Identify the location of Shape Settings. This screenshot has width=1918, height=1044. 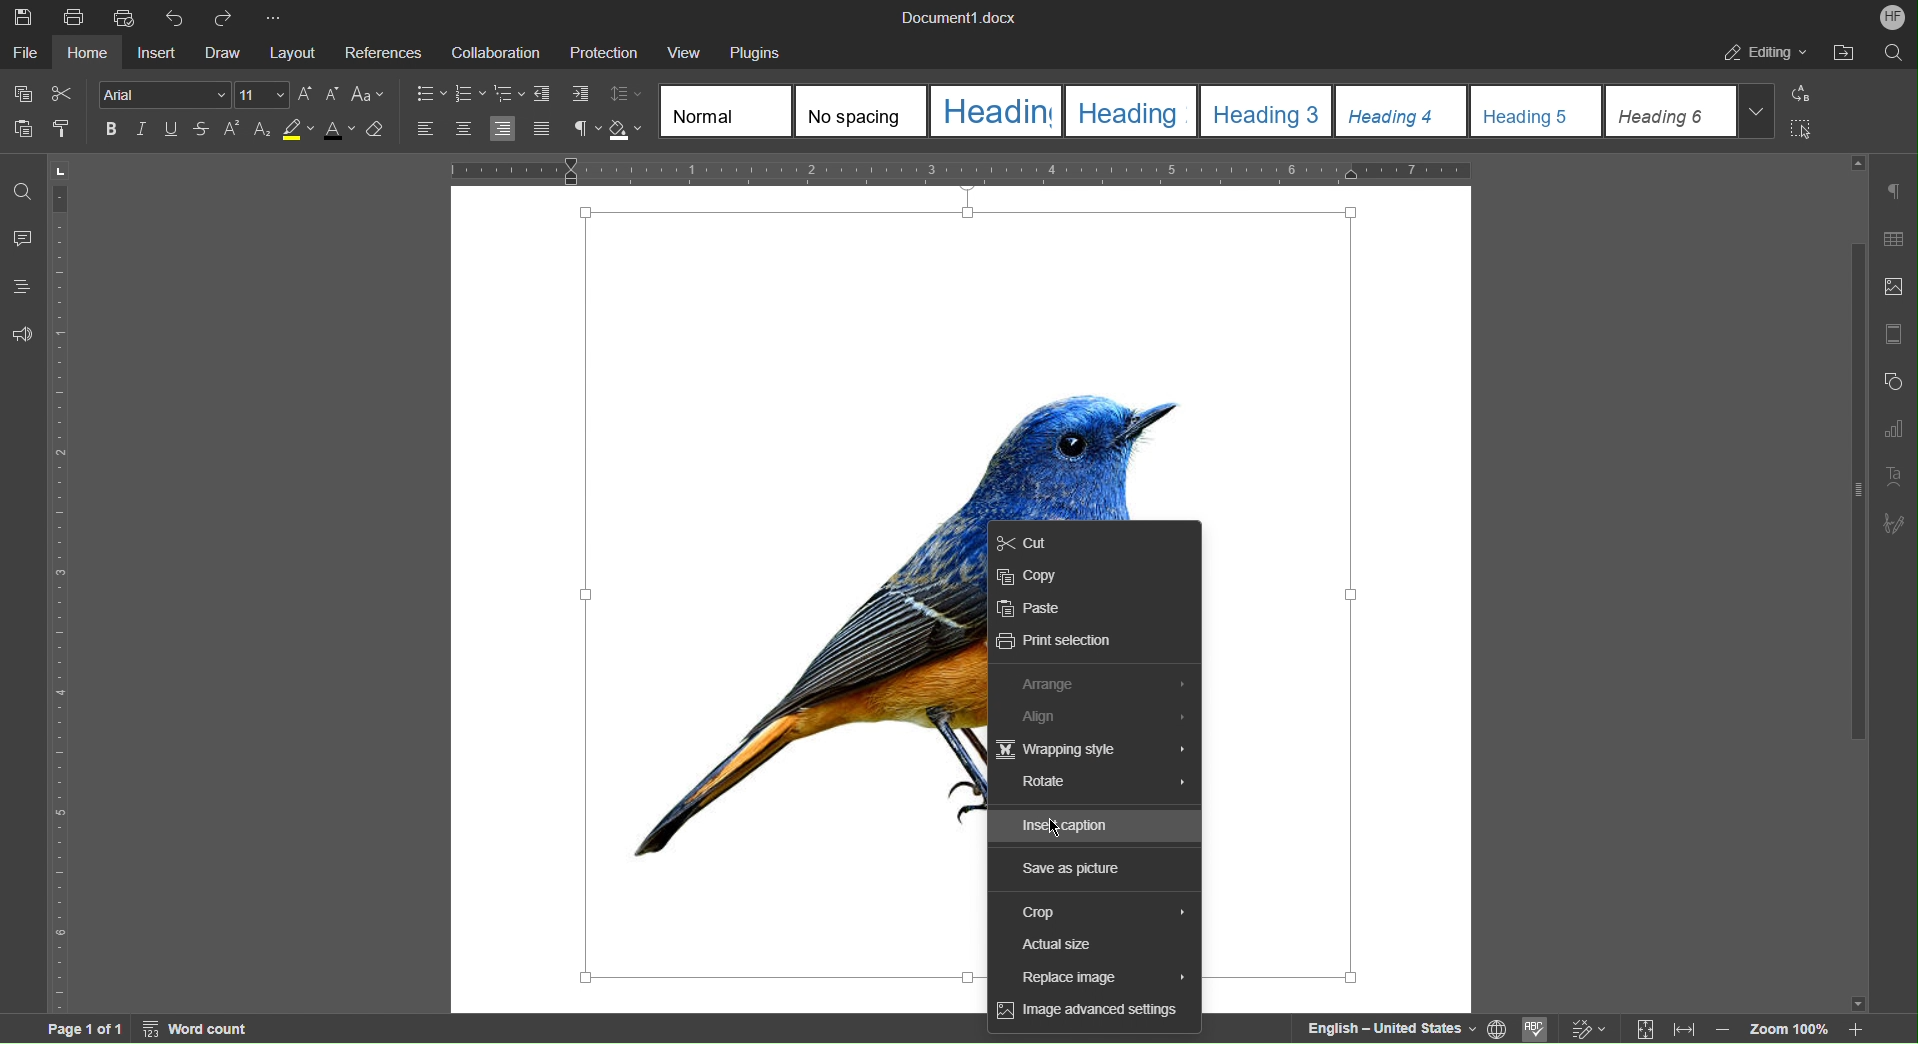
(1892, 379).